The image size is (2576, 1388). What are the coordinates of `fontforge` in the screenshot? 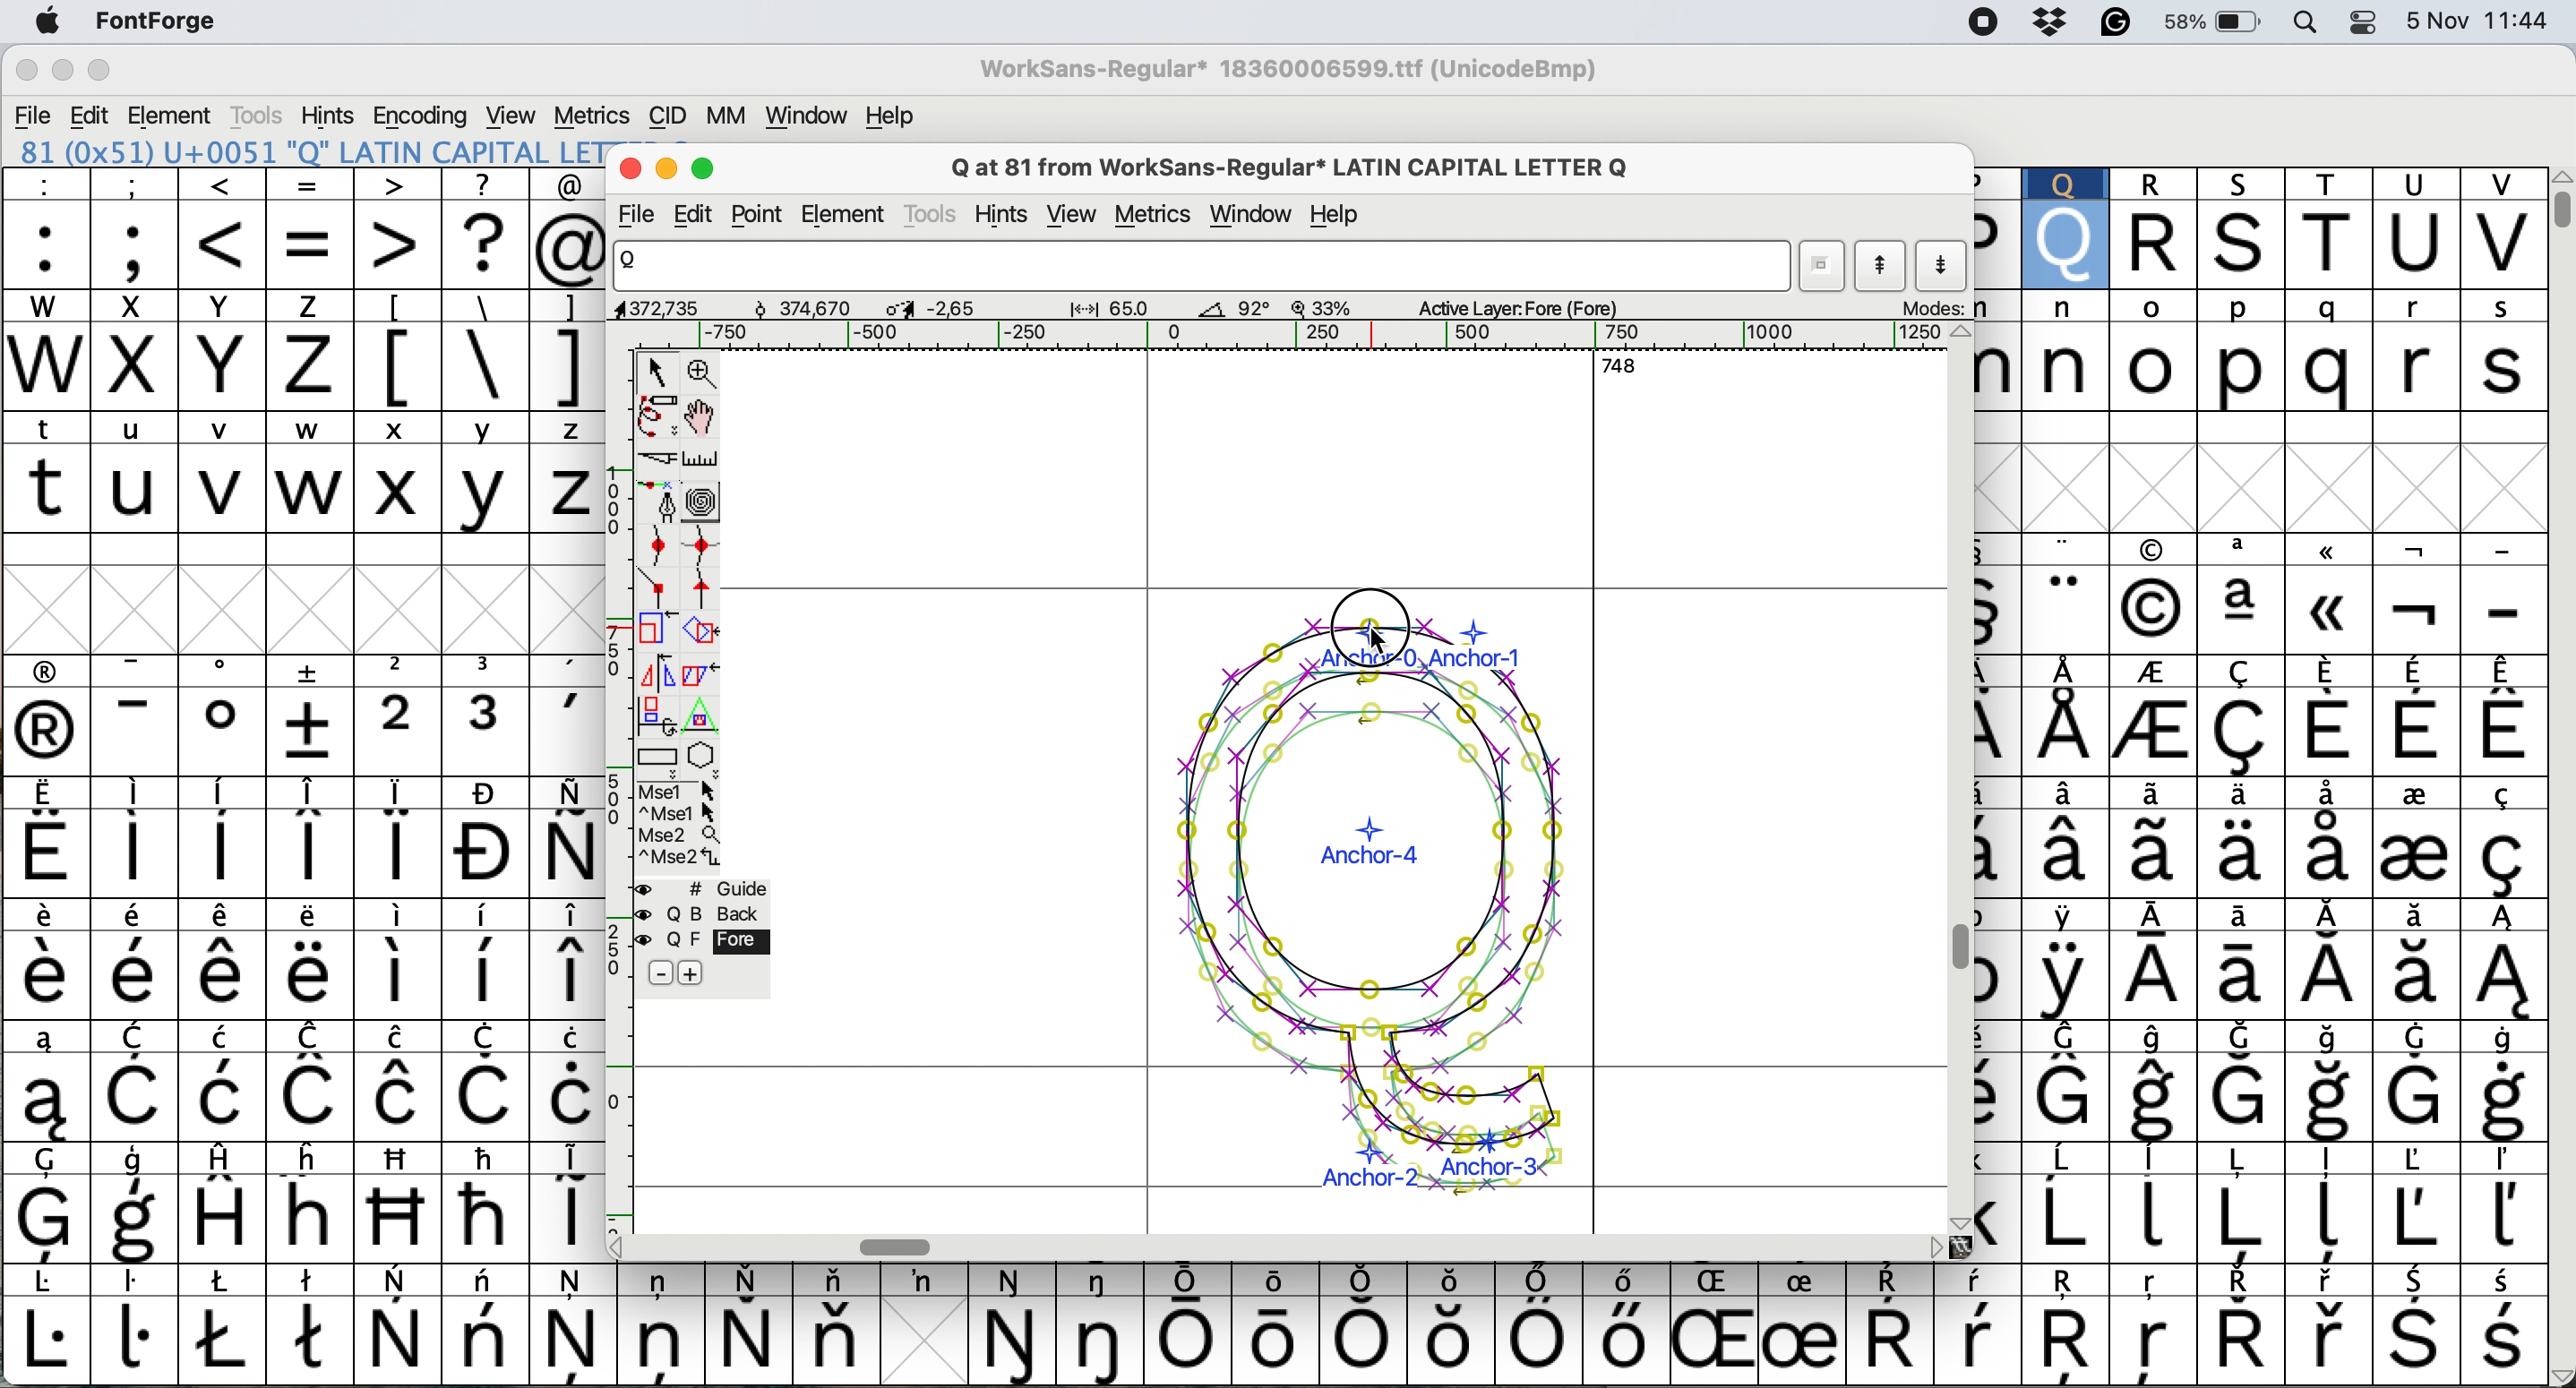 It's located at (149, 20).